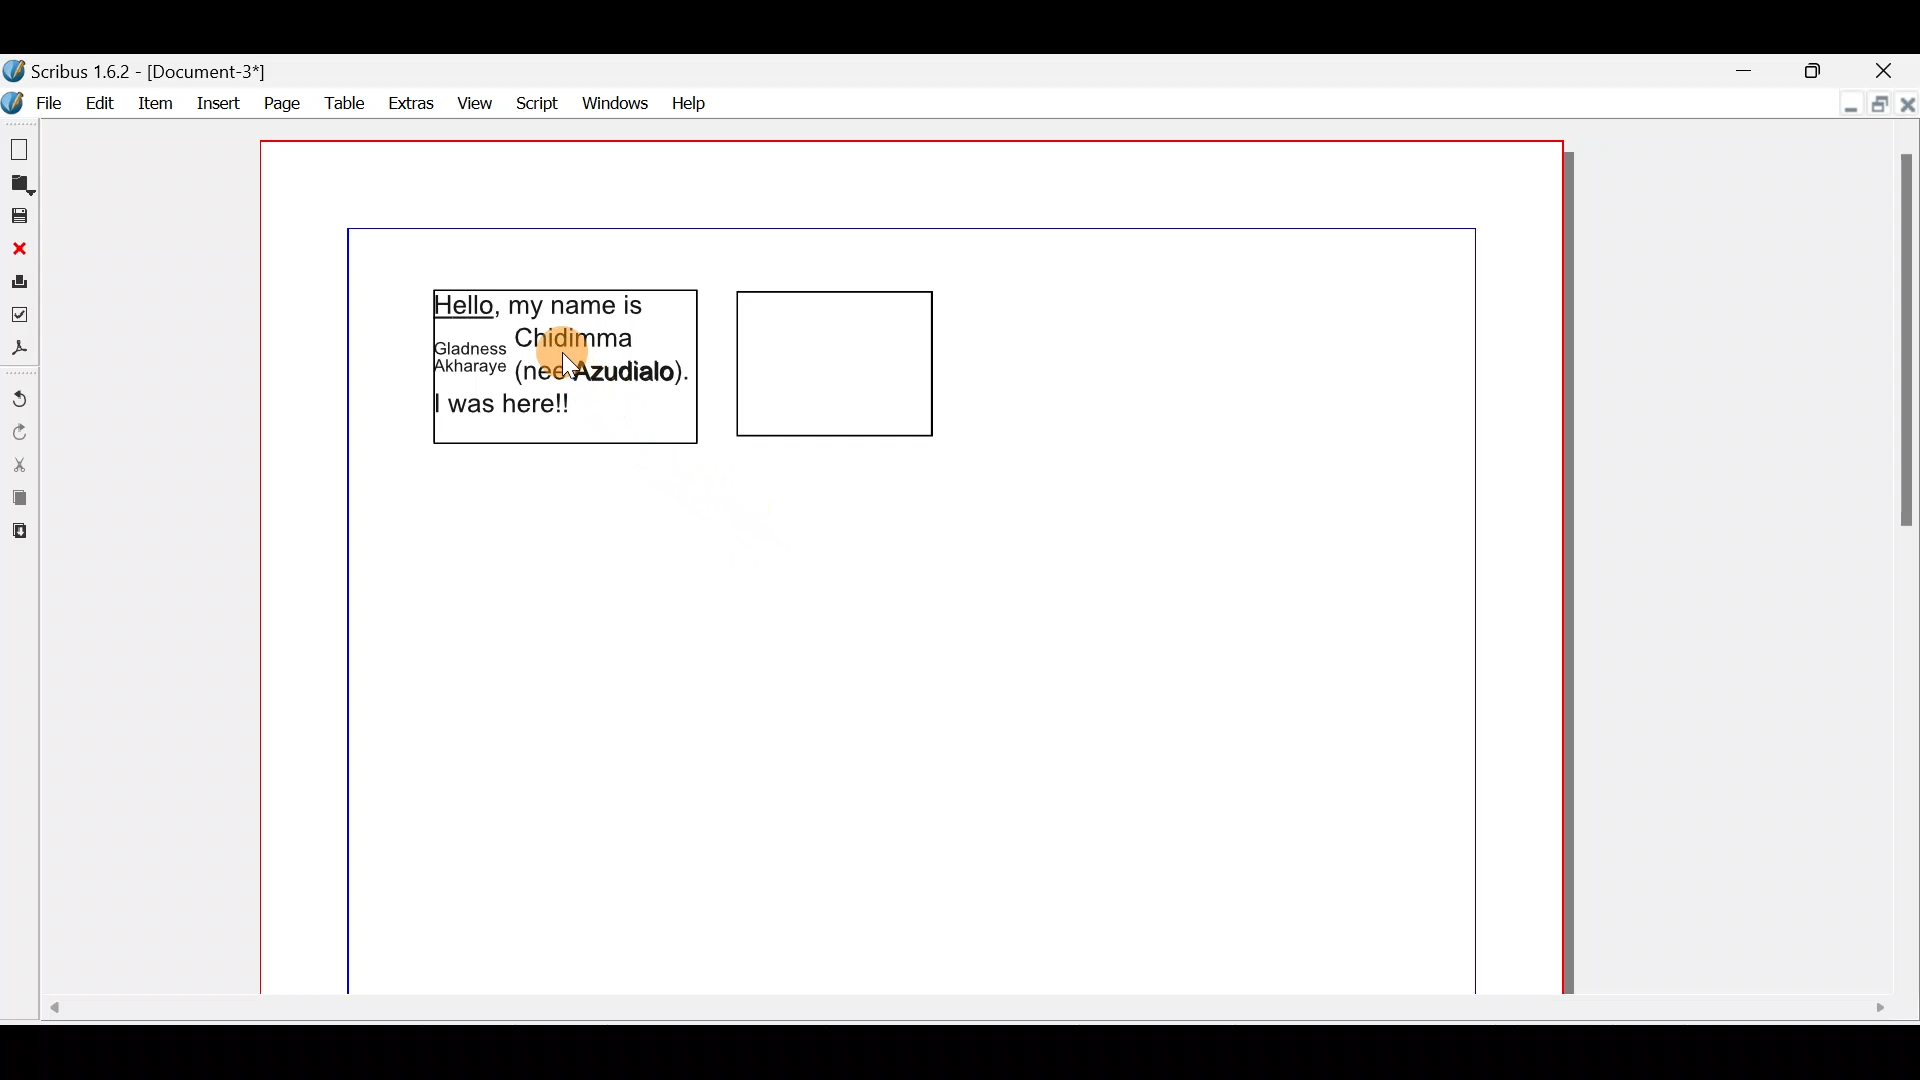 This screenshot has width=1920, height=1080. What do you see at coordinates (616, 101) in the screenshot?
I see `Windows` at bounding box center [616, 101].